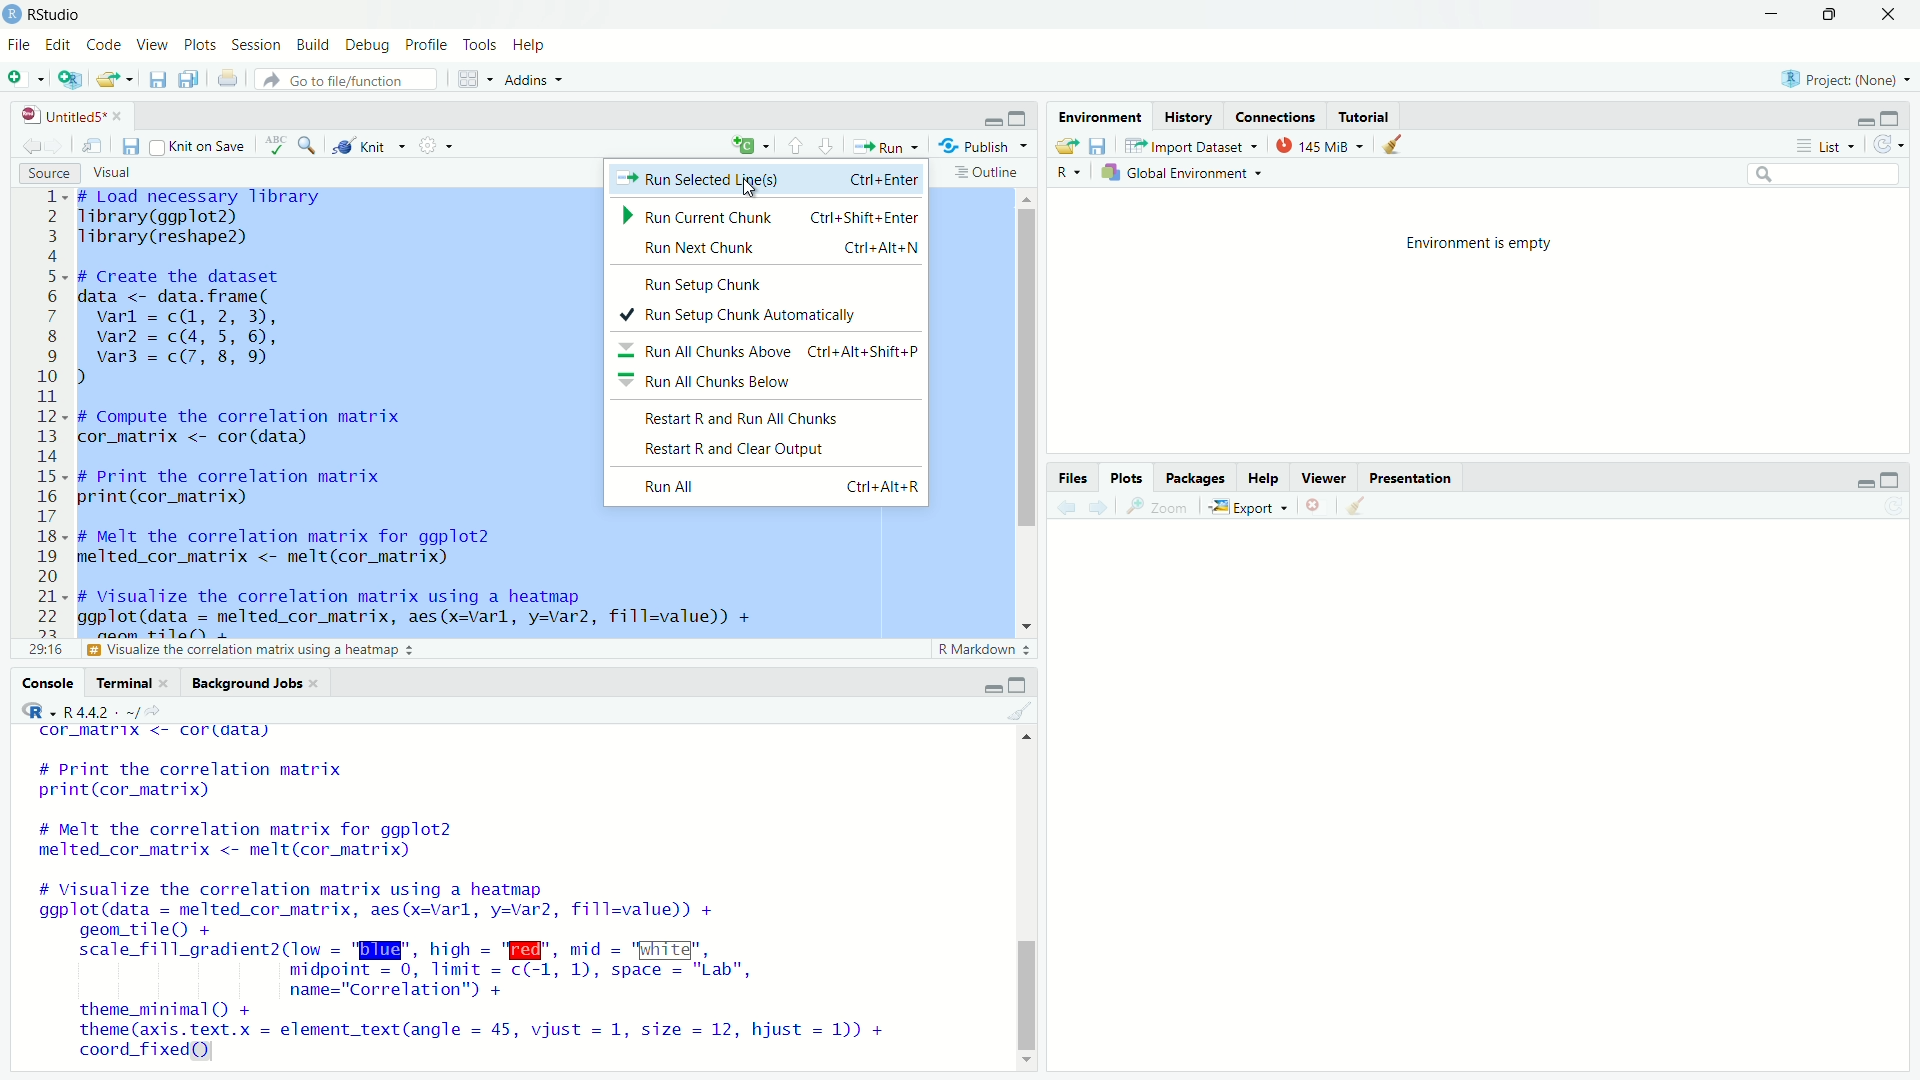  I want to click on maximize, so click(1020, 116).